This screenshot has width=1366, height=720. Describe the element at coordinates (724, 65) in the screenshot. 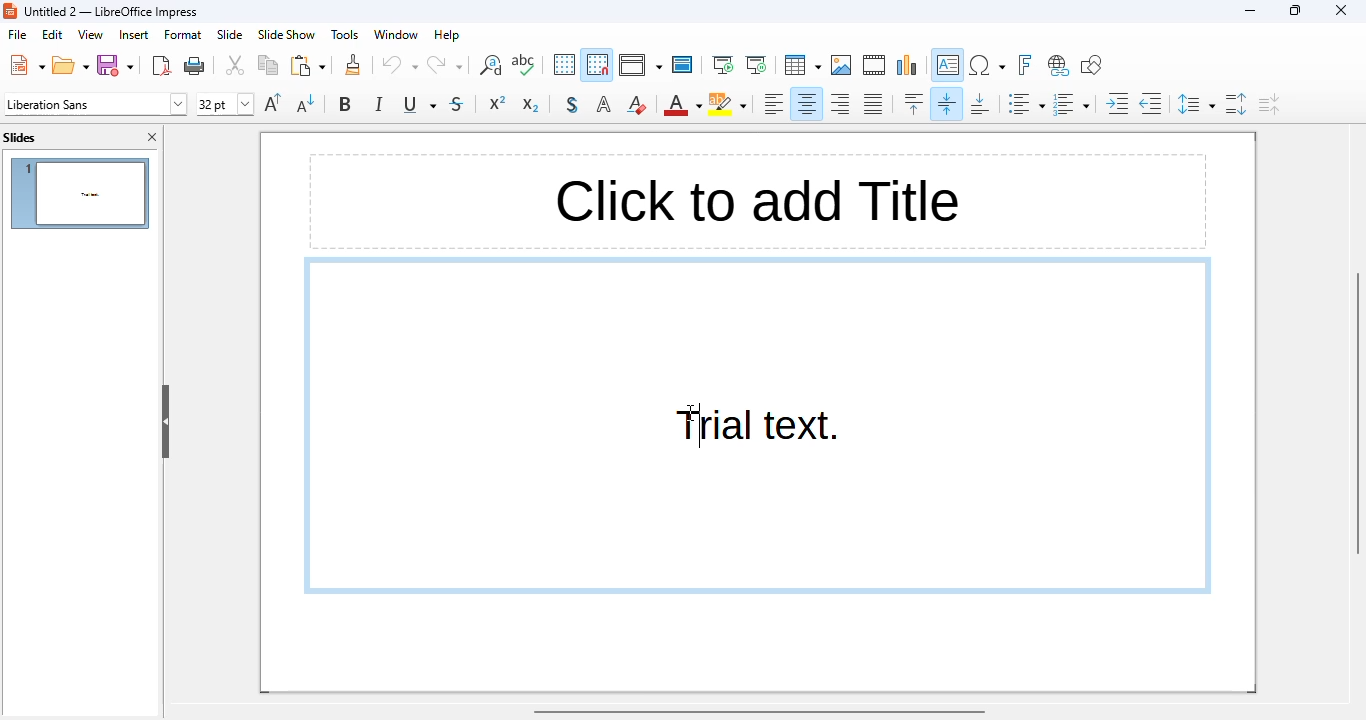

I see `start from first slide` at that location.